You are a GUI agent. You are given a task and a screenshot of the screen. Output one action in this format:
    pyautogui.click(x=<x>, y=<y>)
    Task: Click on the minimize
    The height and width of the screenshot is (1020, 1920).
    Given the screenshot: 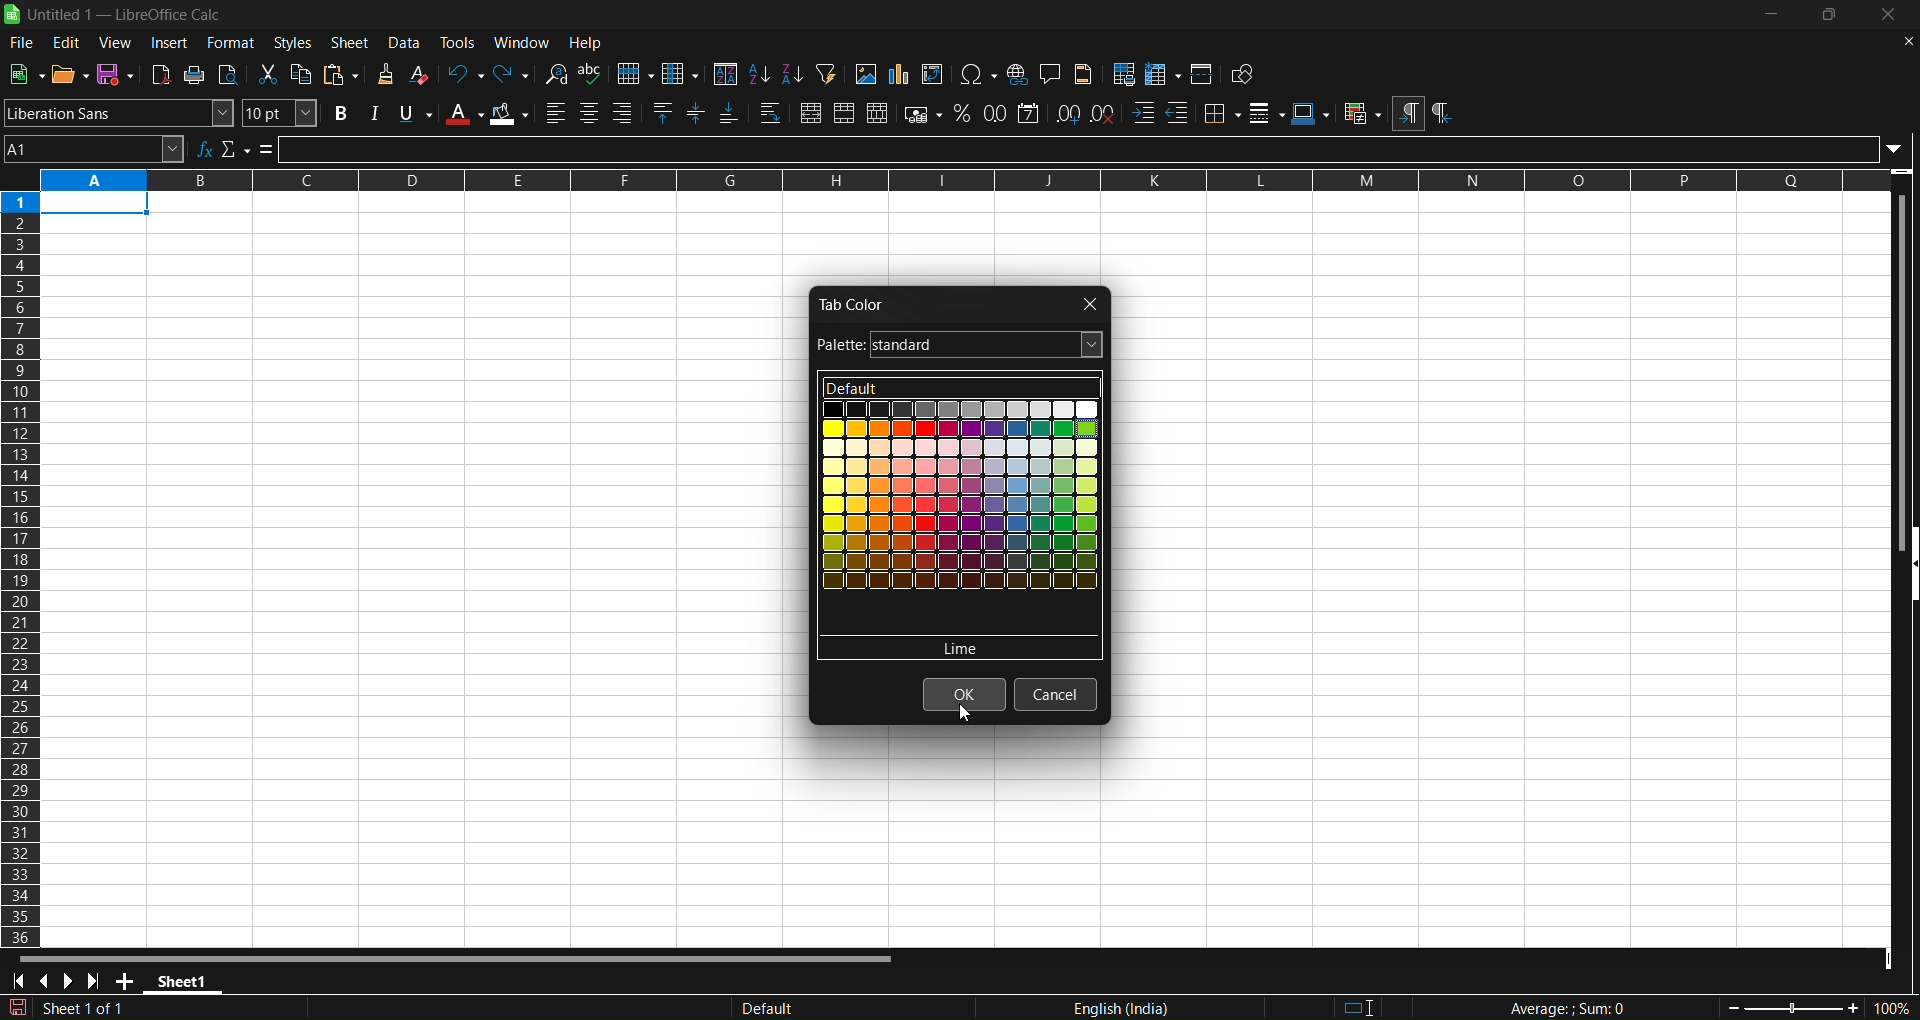 What is the action you would take?
    pyautogui.click(x=1771, y=14)
    